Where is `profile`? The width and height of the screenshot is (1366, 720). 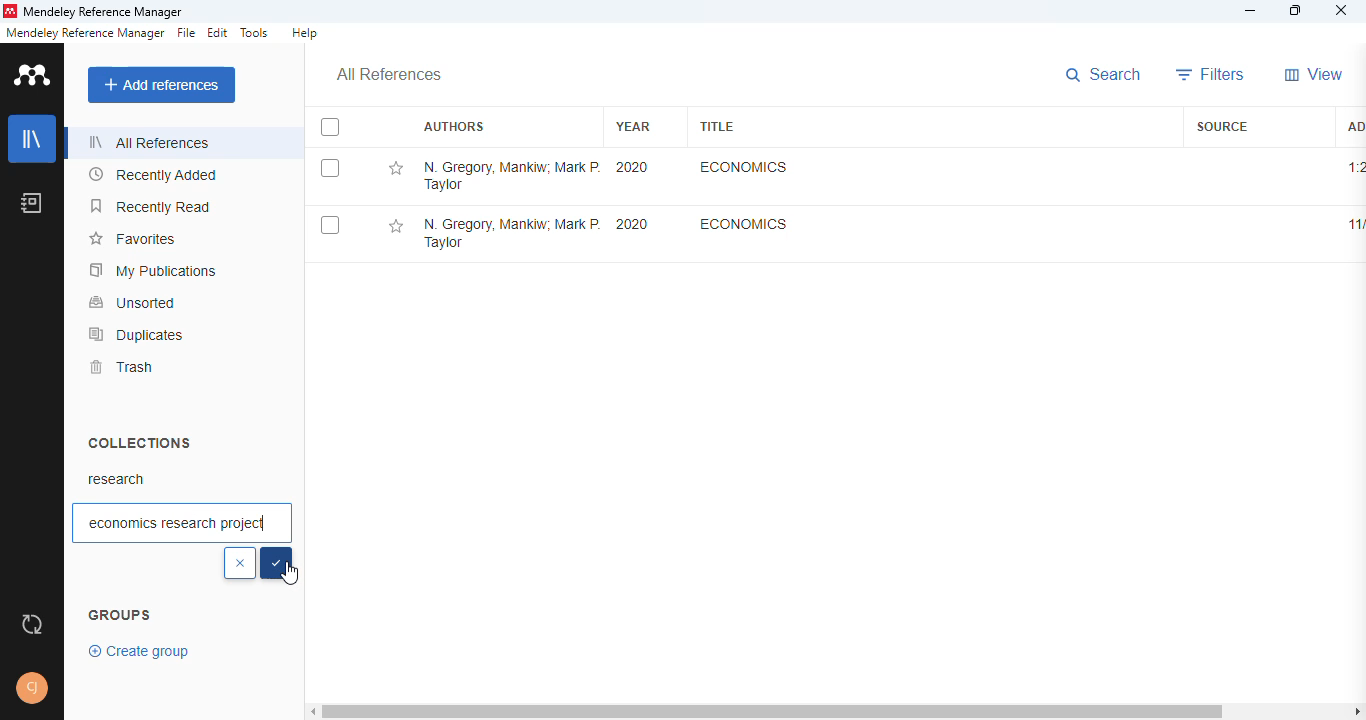
profile is located at coordinates (32, 688).